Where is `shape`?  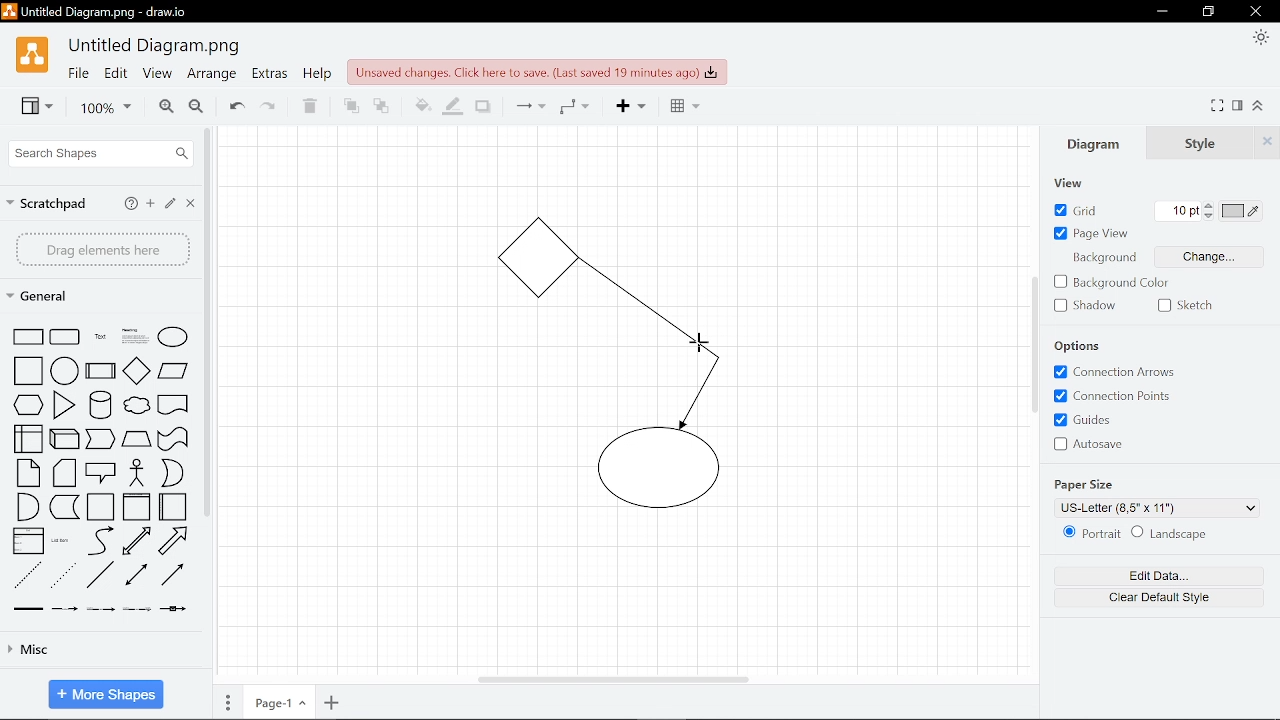 shape is located at coordinates (137, 370).